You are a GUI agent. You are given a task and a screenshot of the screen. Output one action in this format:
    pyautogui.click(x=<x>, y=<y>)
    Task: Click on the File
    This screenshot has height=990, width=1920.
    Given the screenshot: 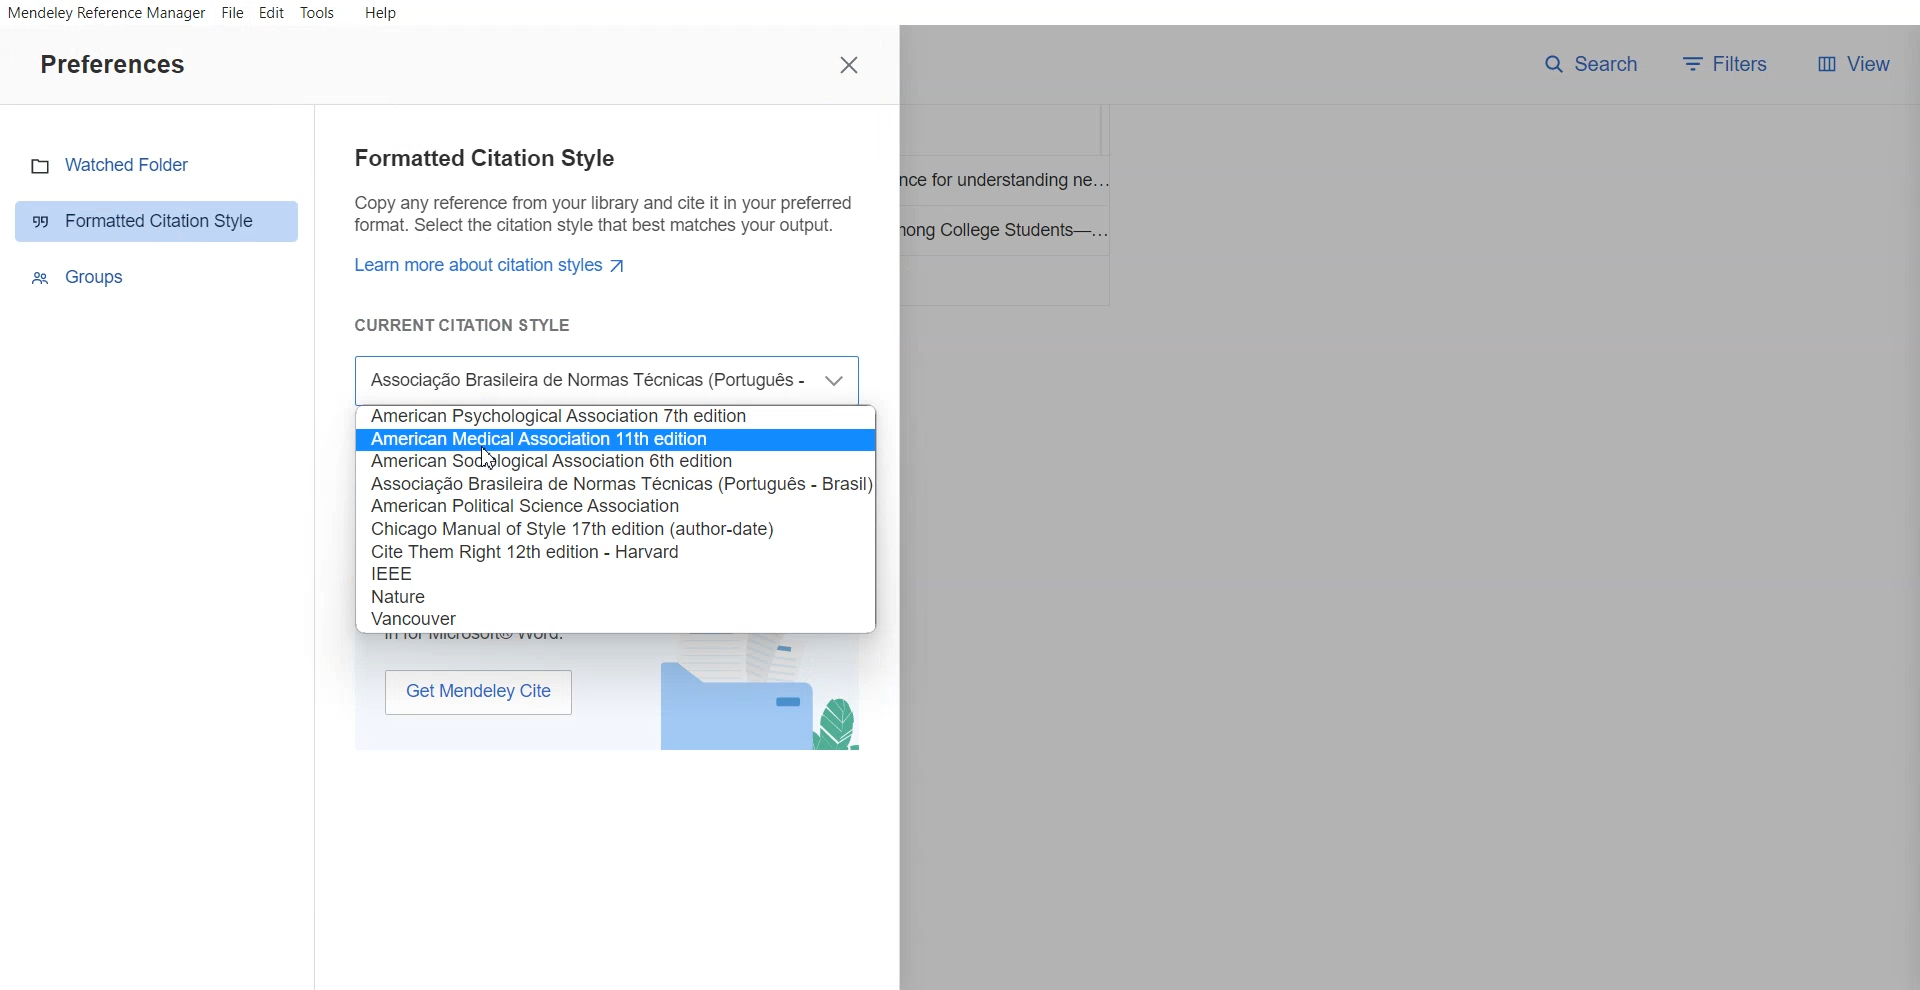 What is the action you would take?
    pyautogui.click(x=233, y=13)
    